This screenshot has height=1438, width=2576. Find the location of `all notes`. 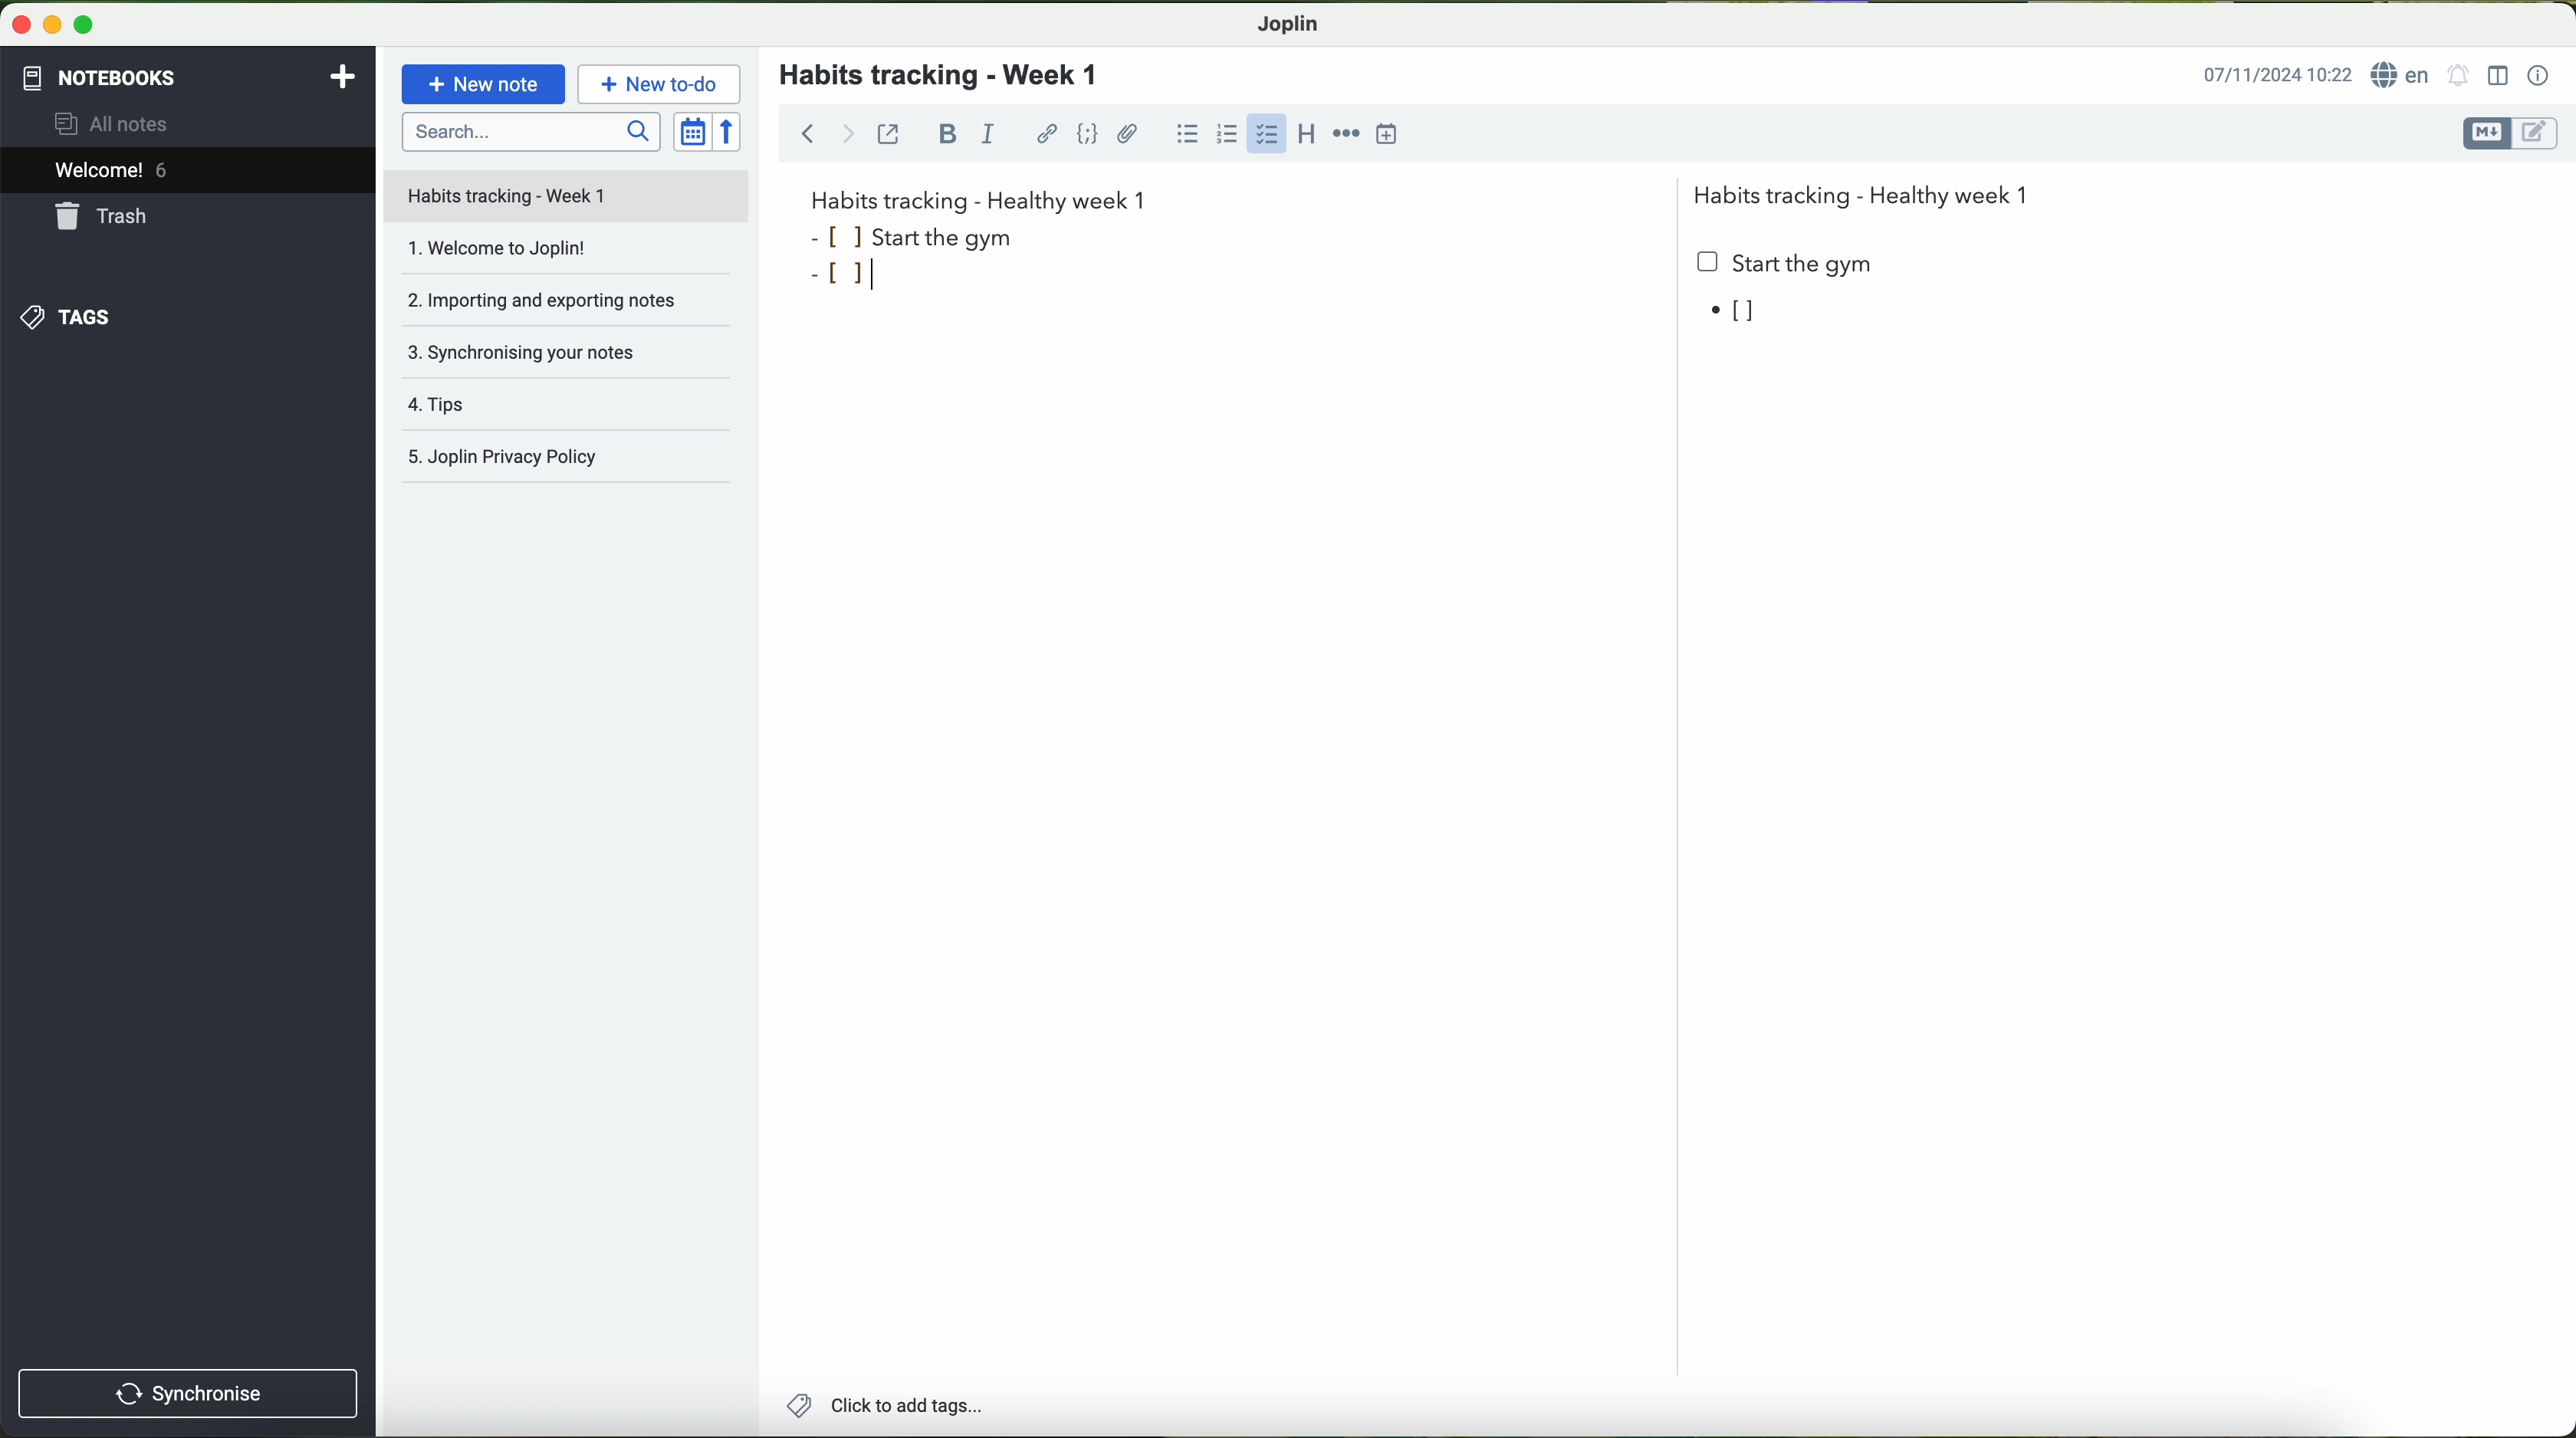

all notes is located at coordinates (117, 122).